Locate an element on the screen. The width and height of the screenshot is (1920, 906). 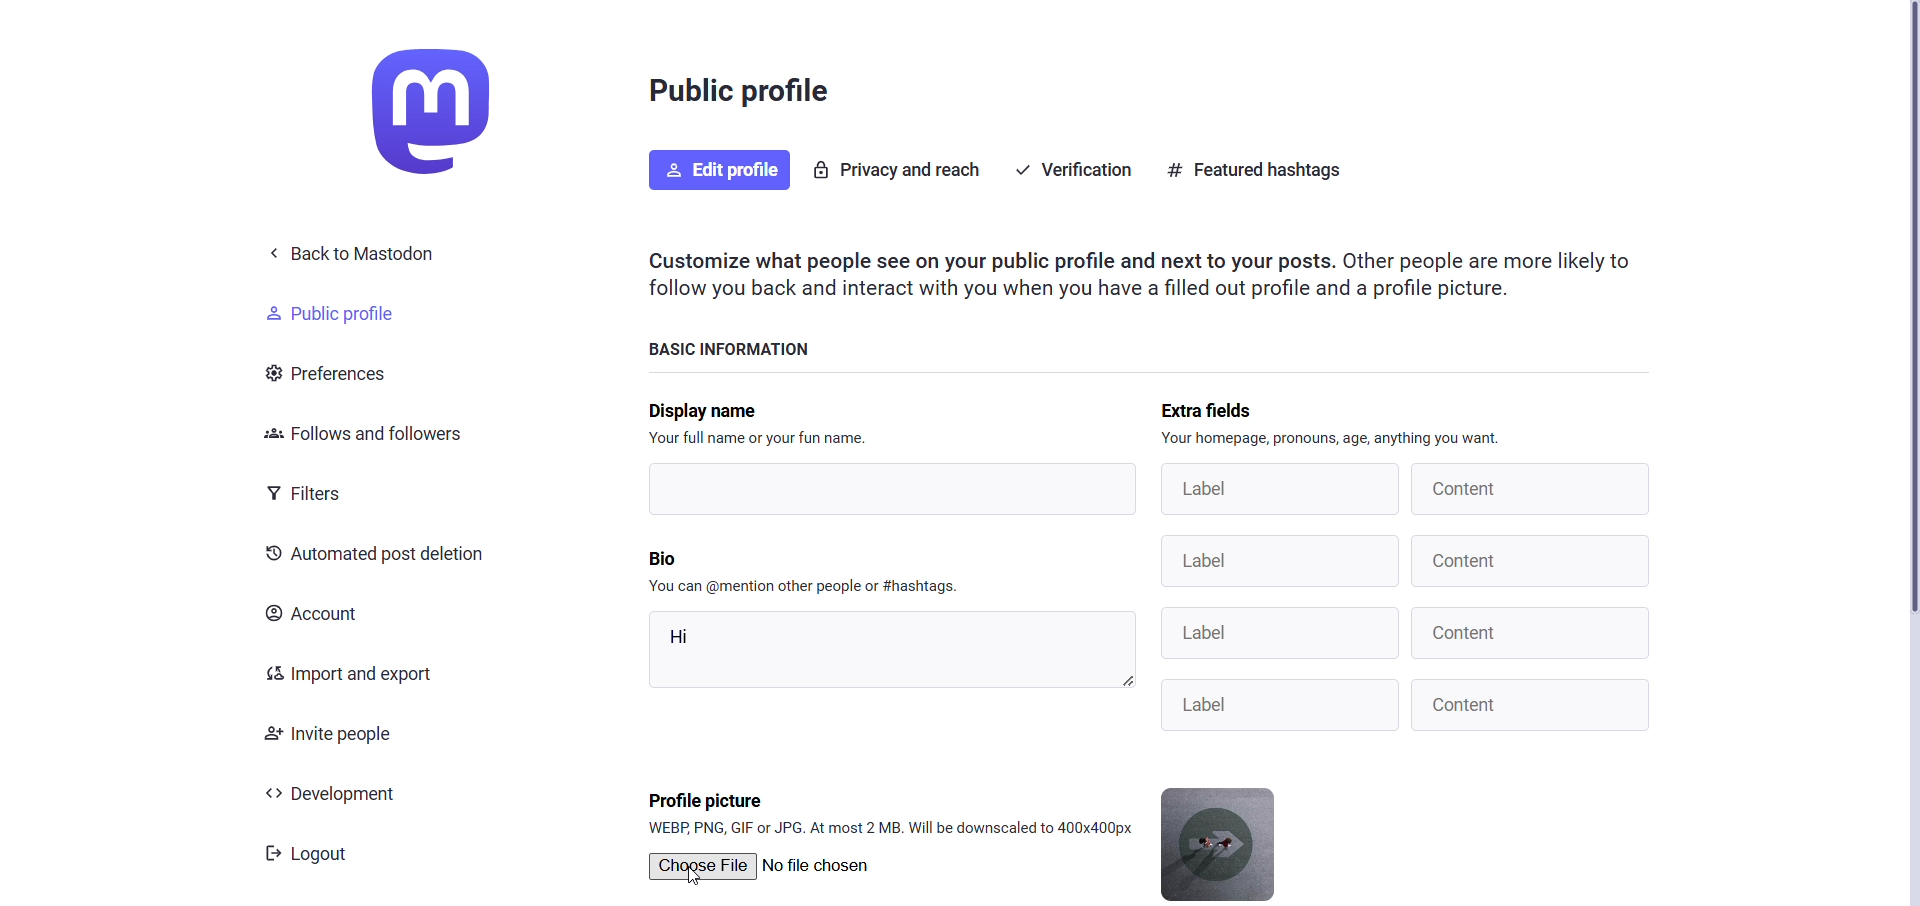
development is located at coordinates (334, 792).